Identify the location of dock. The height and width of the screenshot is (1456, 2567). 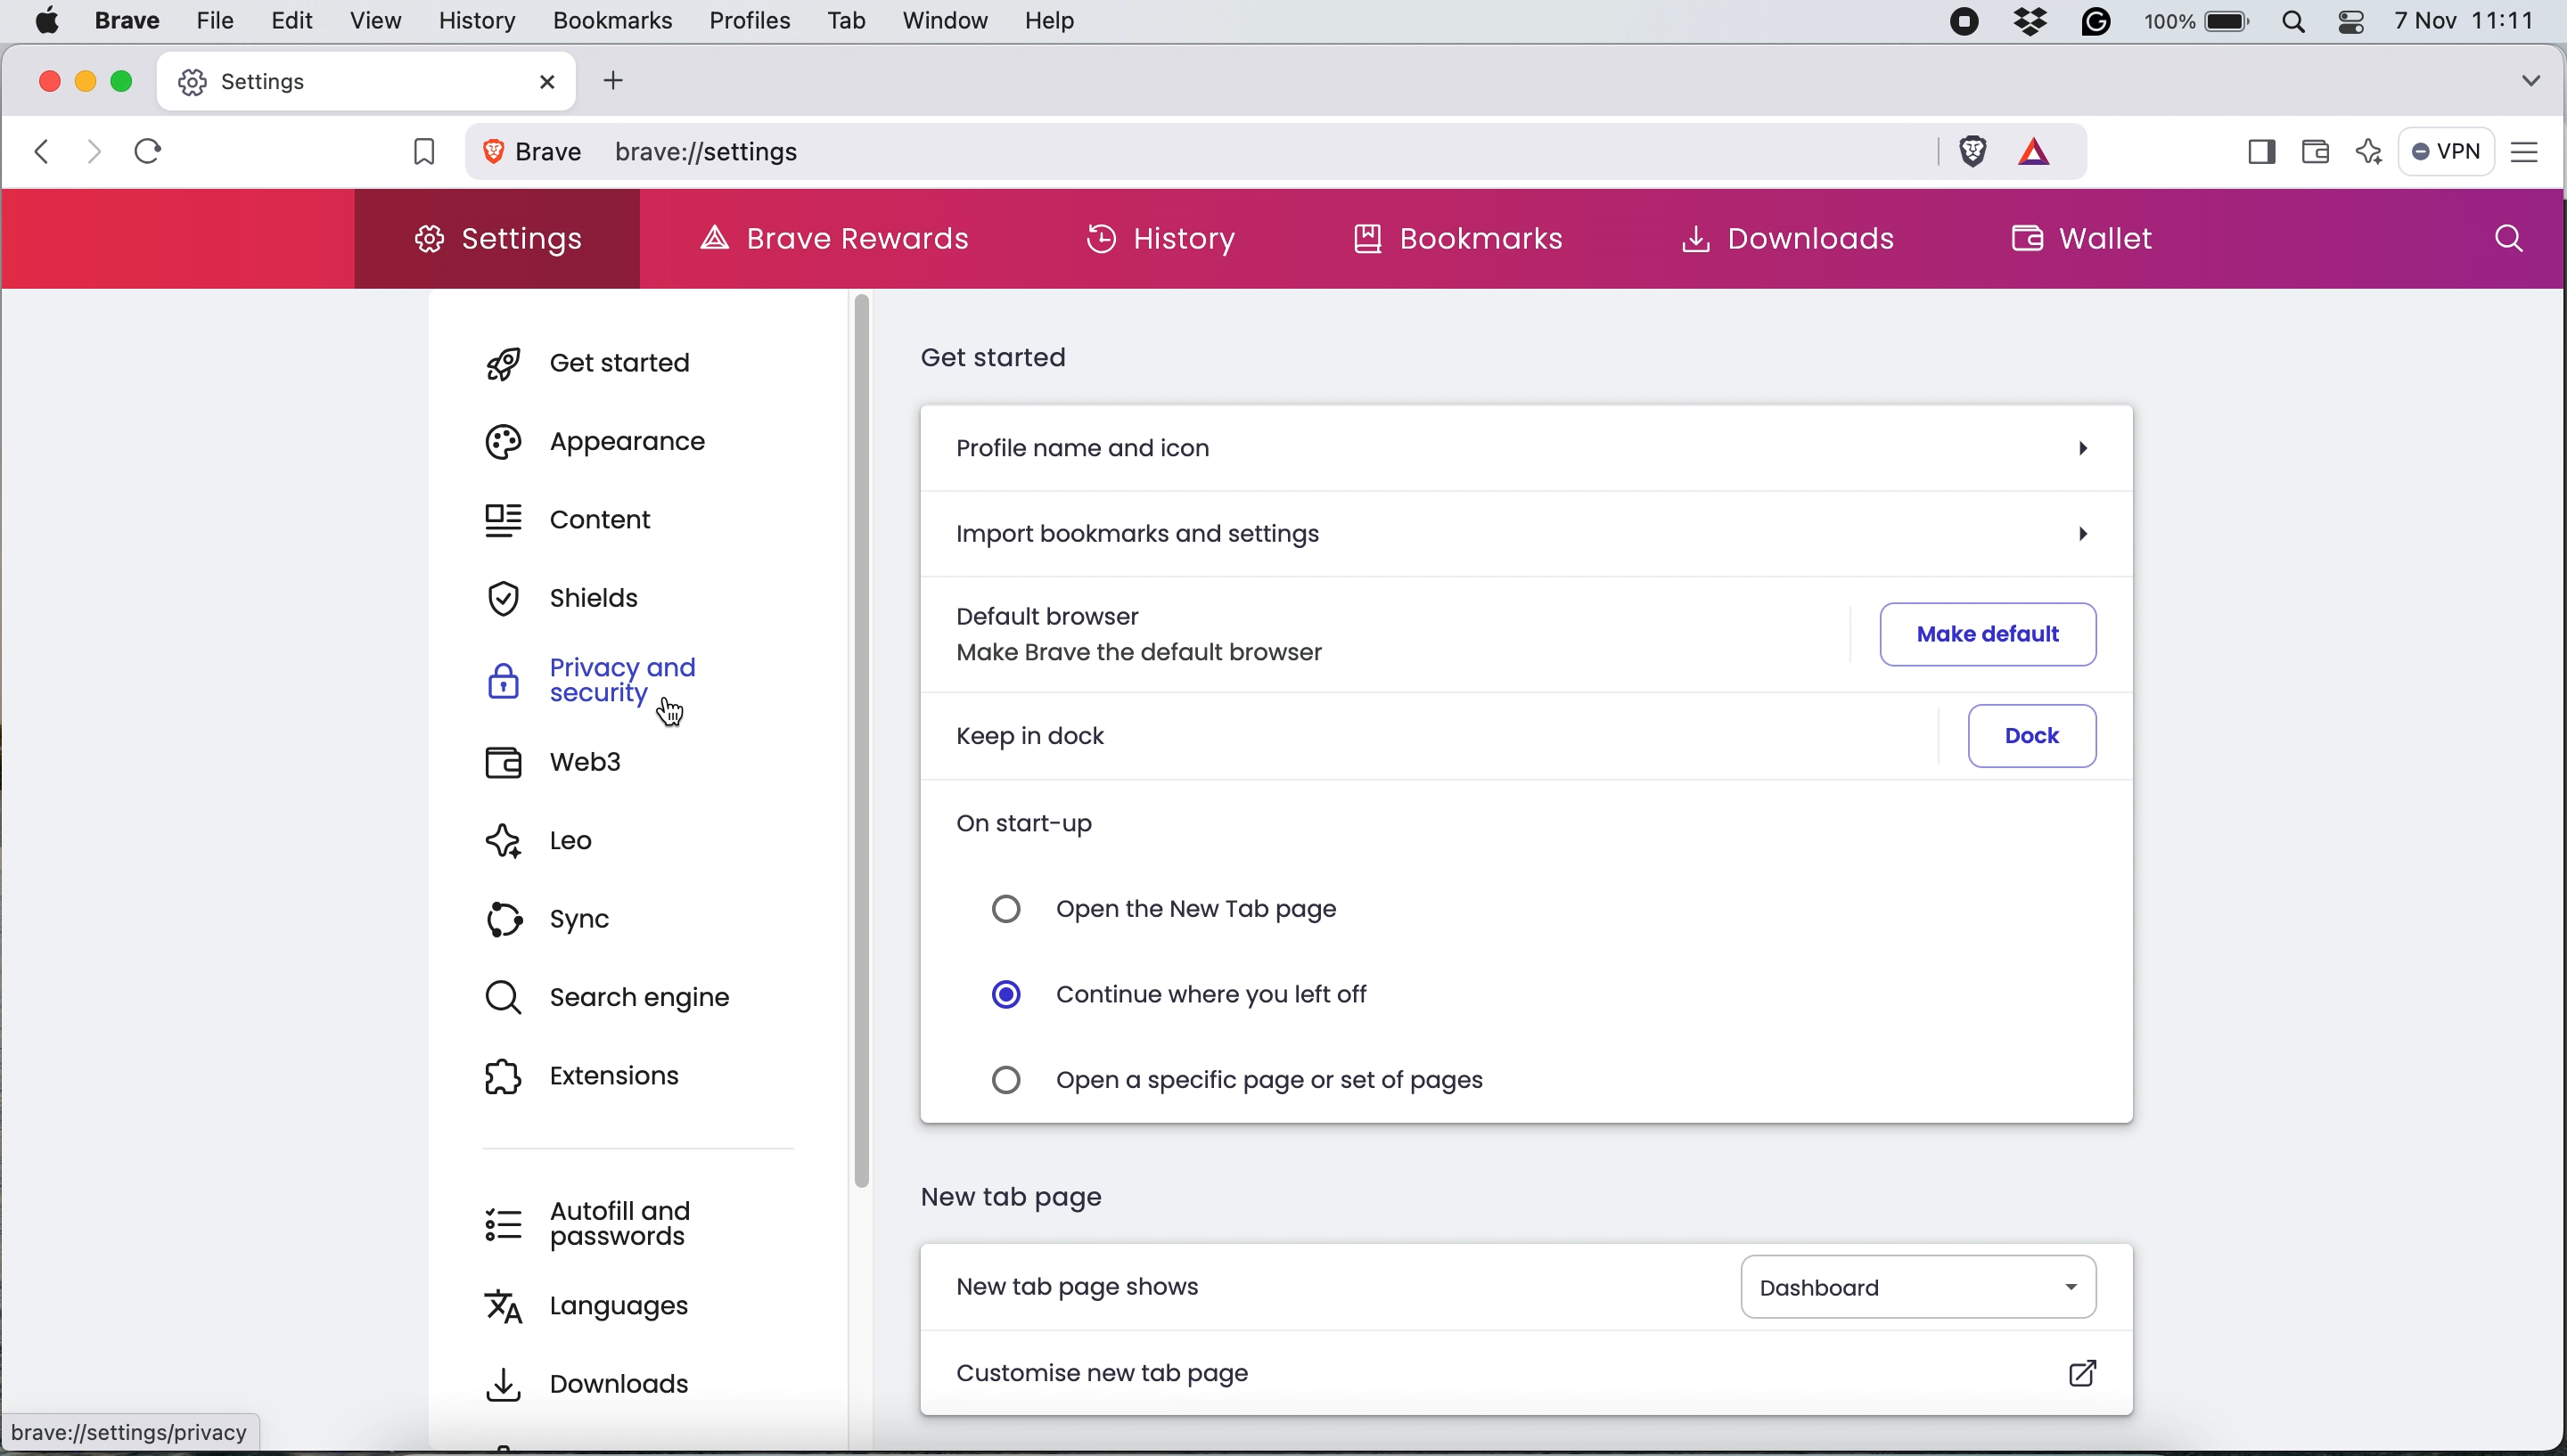
(2034, 737).